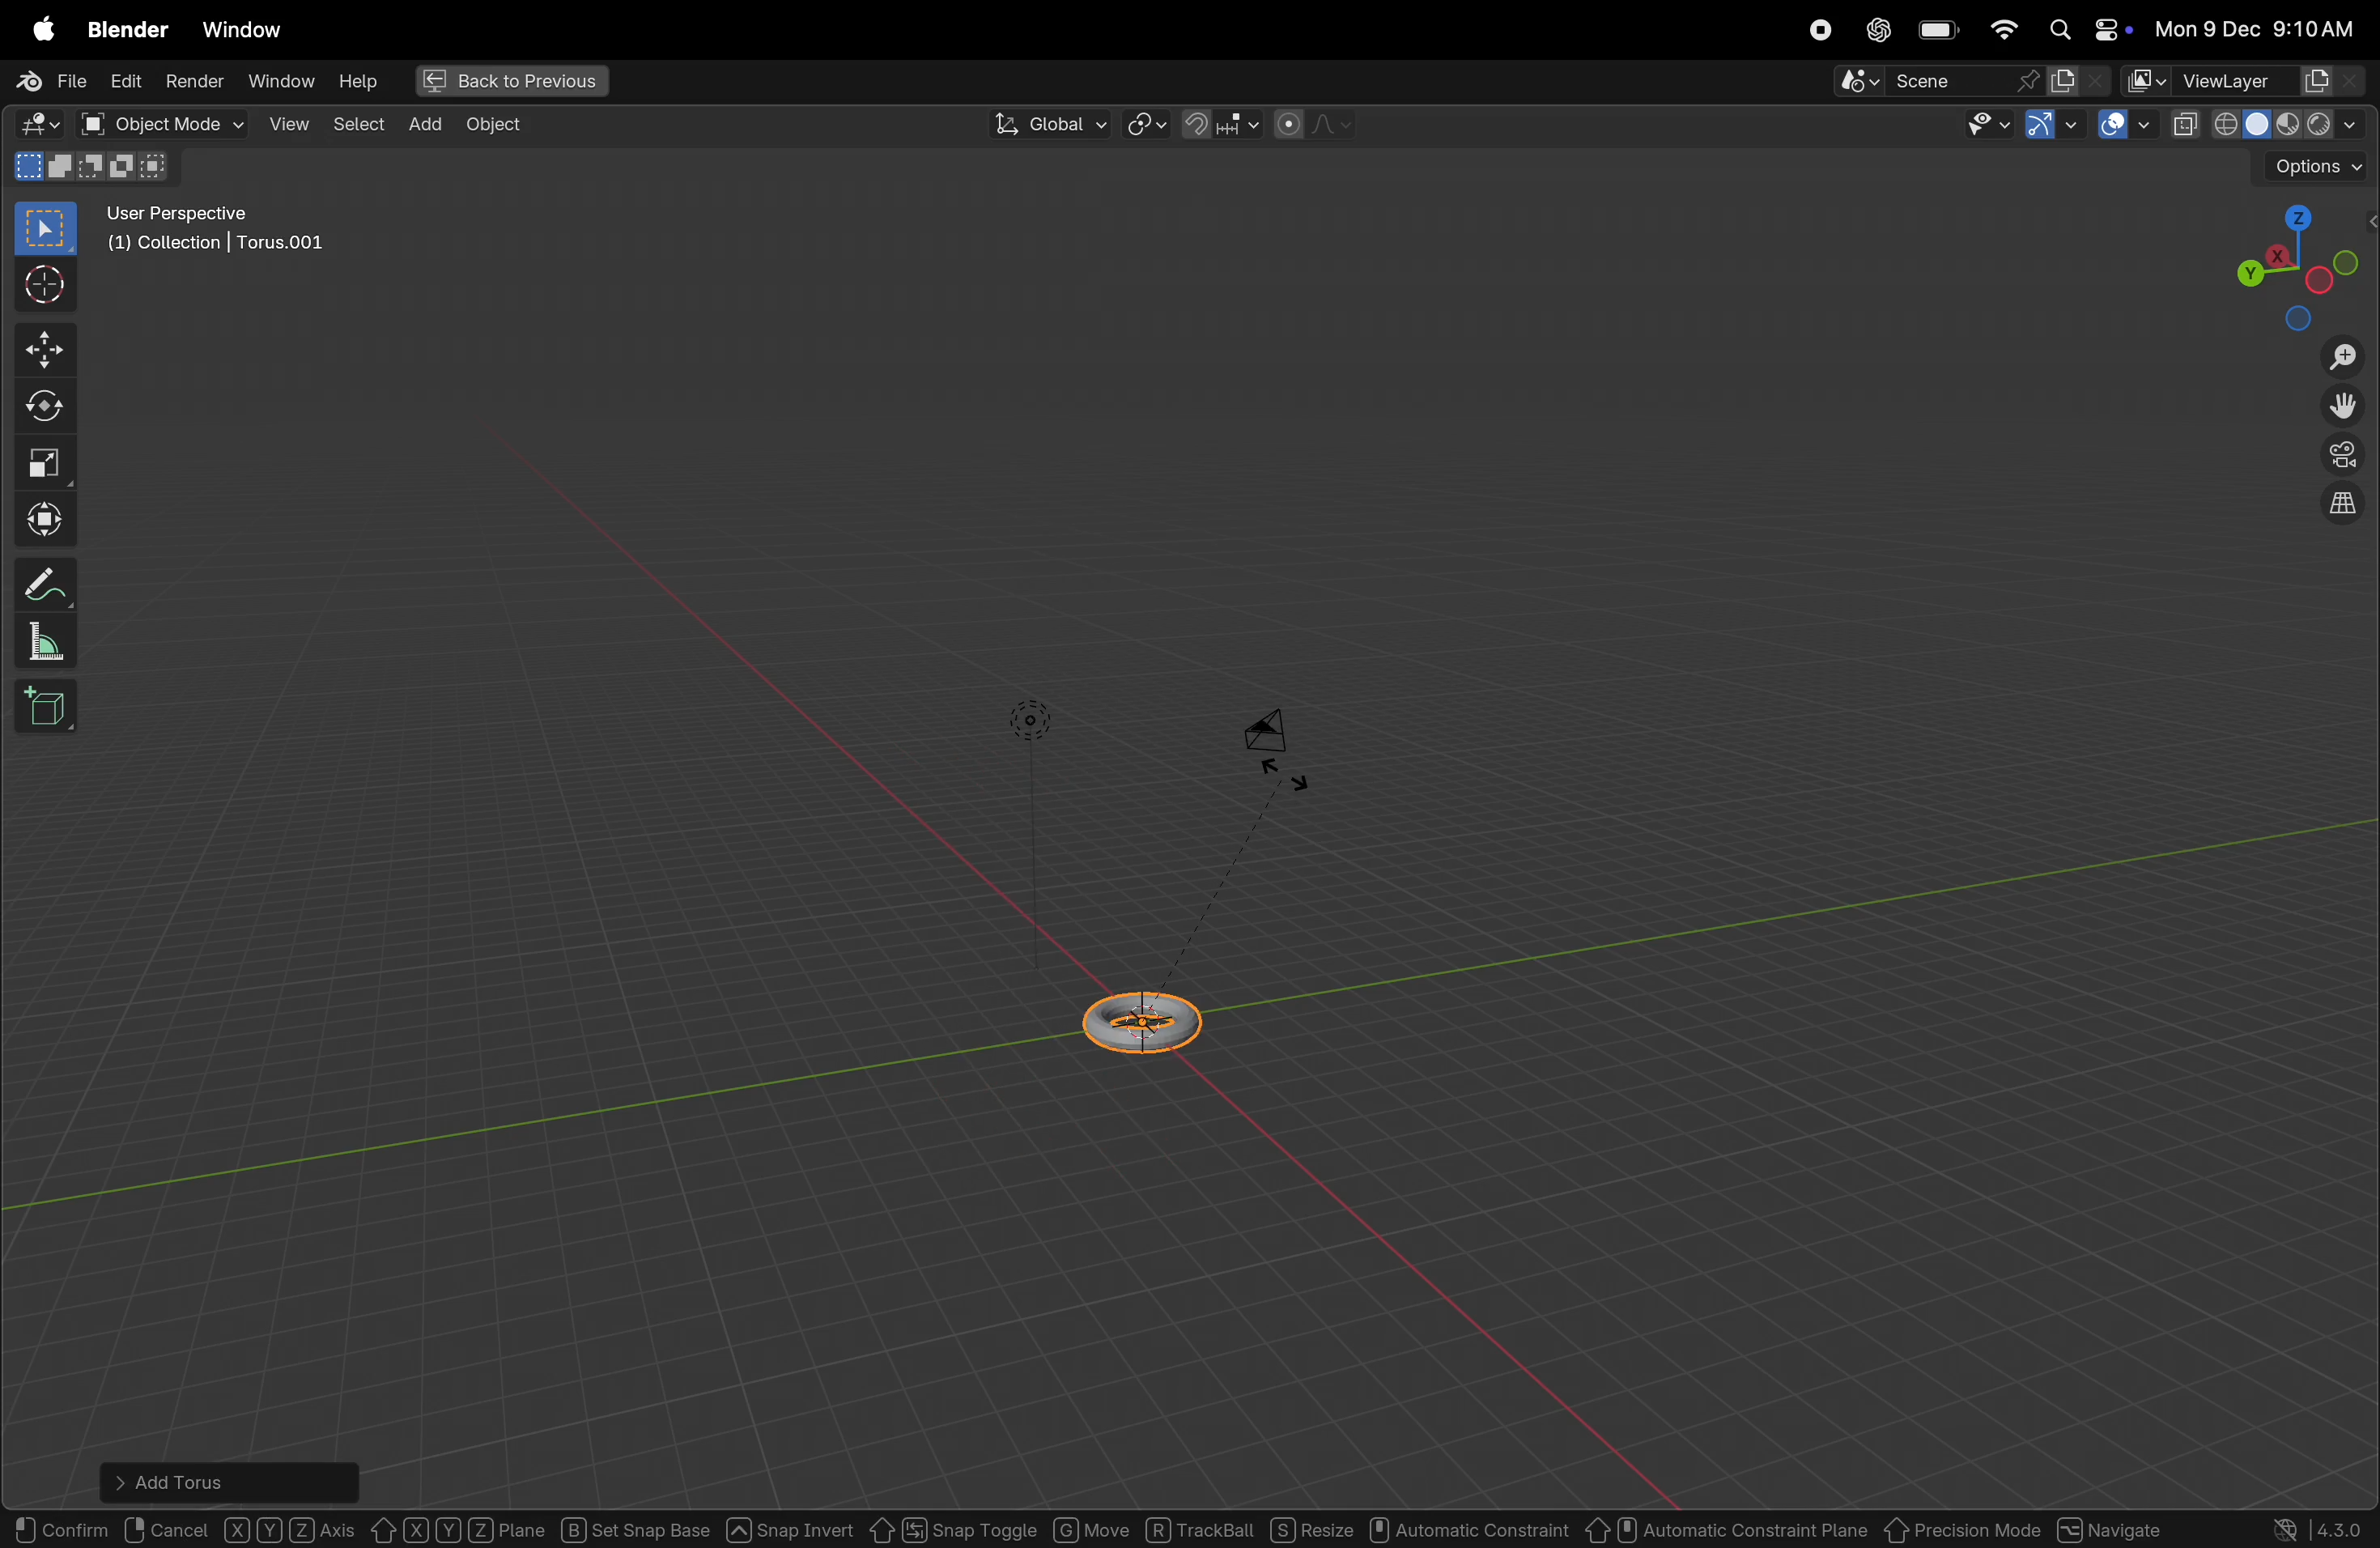 The image size is (2380, 1548). Describe the element at coordinates (48, 461) in the screenshot. I see `scale` at that location.